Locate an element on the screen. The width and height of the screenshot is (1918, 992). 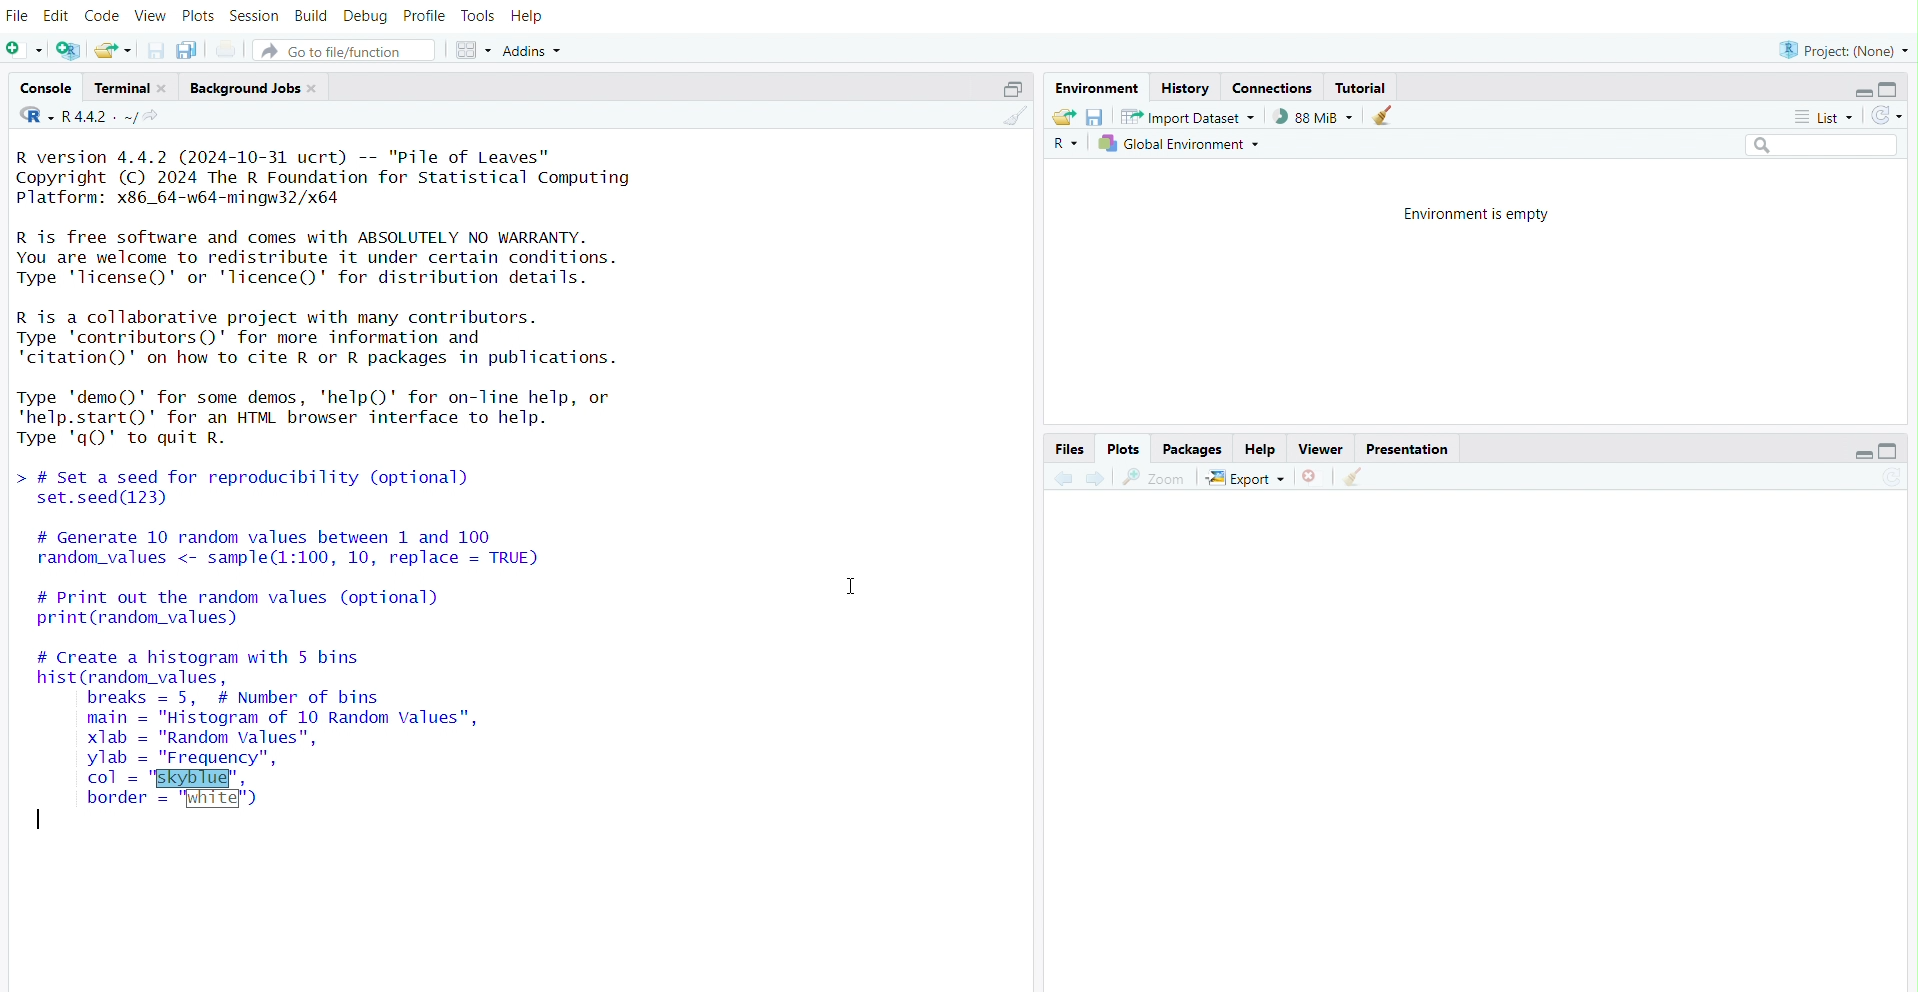
import dataset is located at coordinates (1190, 117).